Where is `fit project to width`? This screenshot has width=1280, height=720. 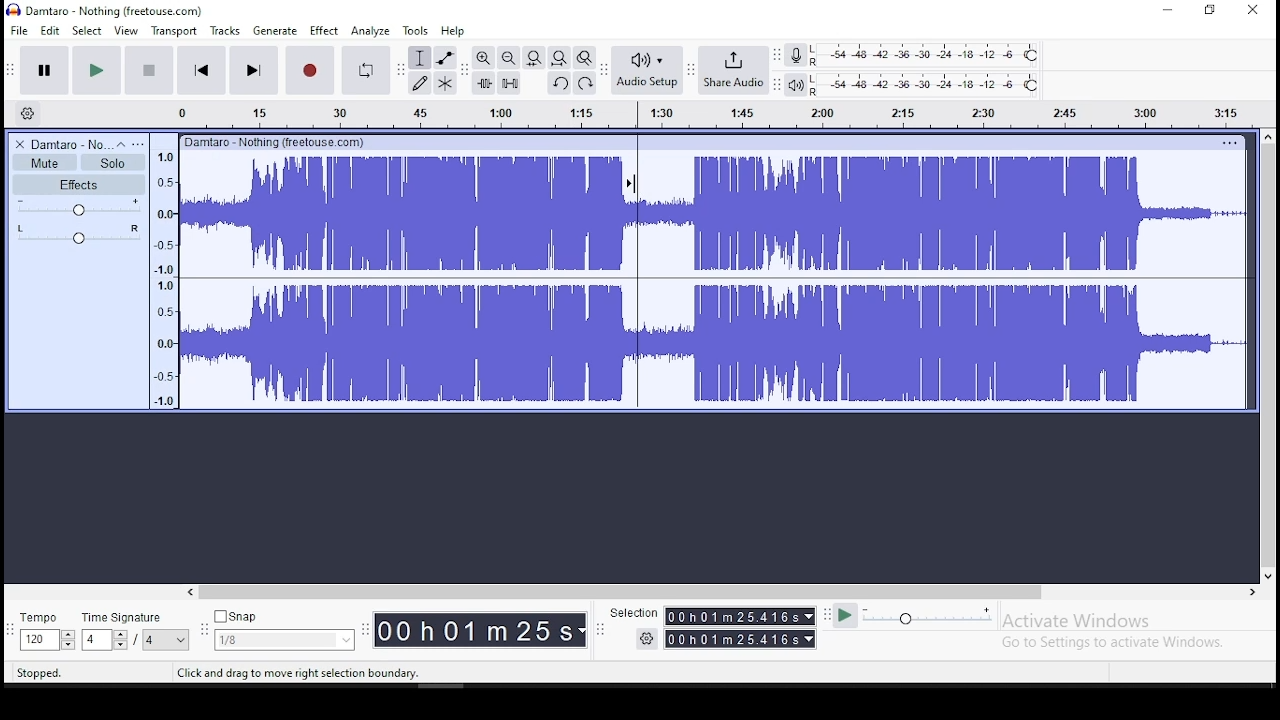 fit project to width is located at coordinates (535, 57).